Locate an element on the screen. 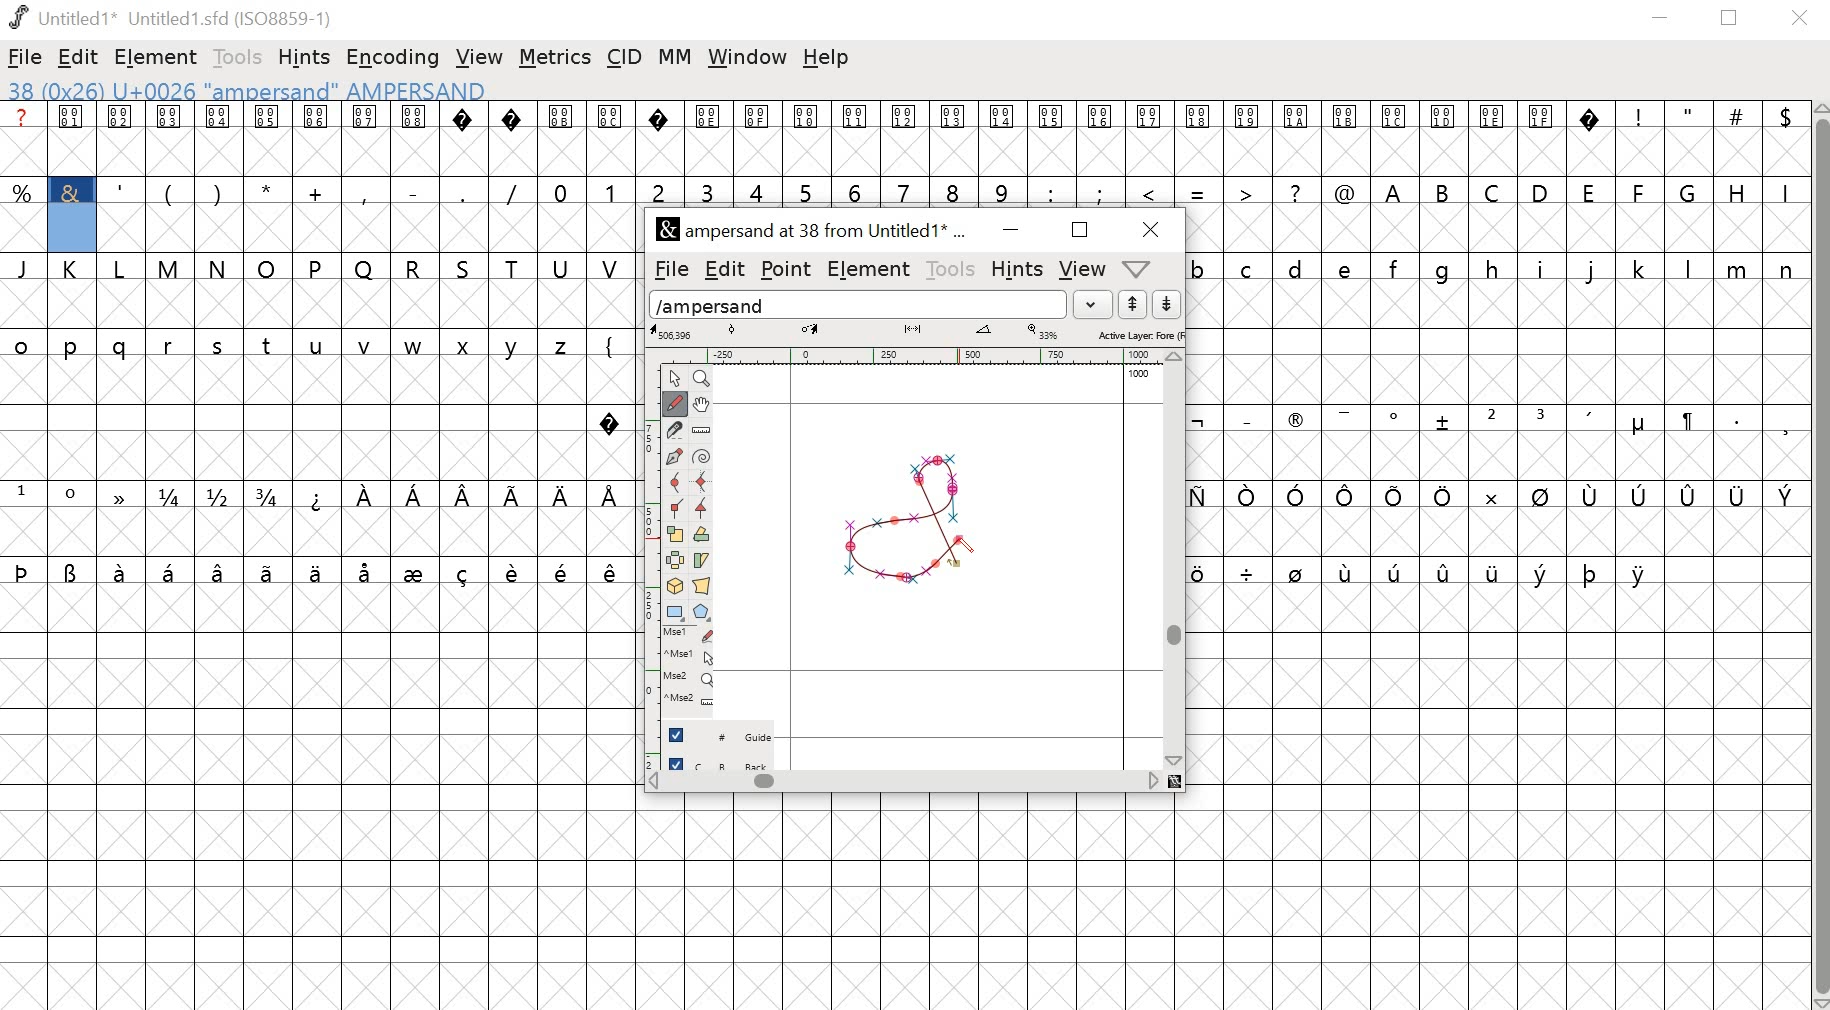 This screenshot has width=1830, height=1010. cursor destination coordinate is located at coordinates (813, 330).